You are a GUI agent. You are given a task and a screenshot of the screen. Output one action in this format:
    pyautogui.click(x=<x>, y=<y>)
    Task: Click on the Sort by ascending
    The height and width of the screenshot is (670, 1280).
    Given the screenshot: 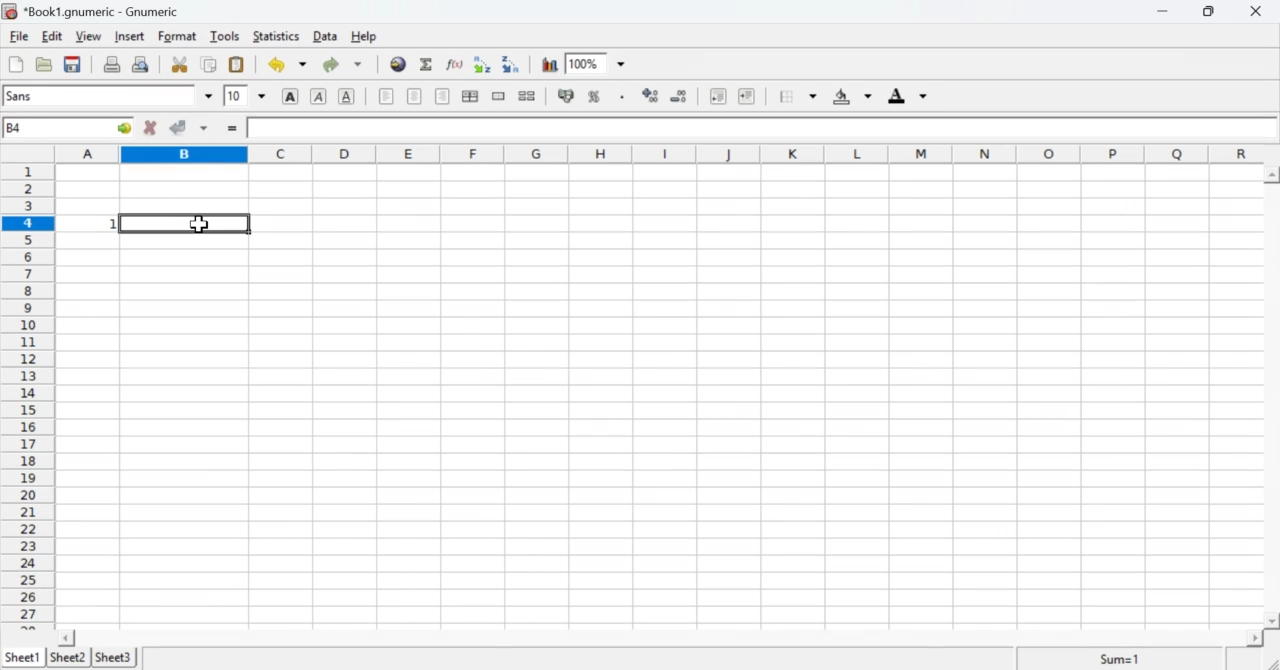 What is the action you would take?
    pyautogui.click(x=648, y=97)
    